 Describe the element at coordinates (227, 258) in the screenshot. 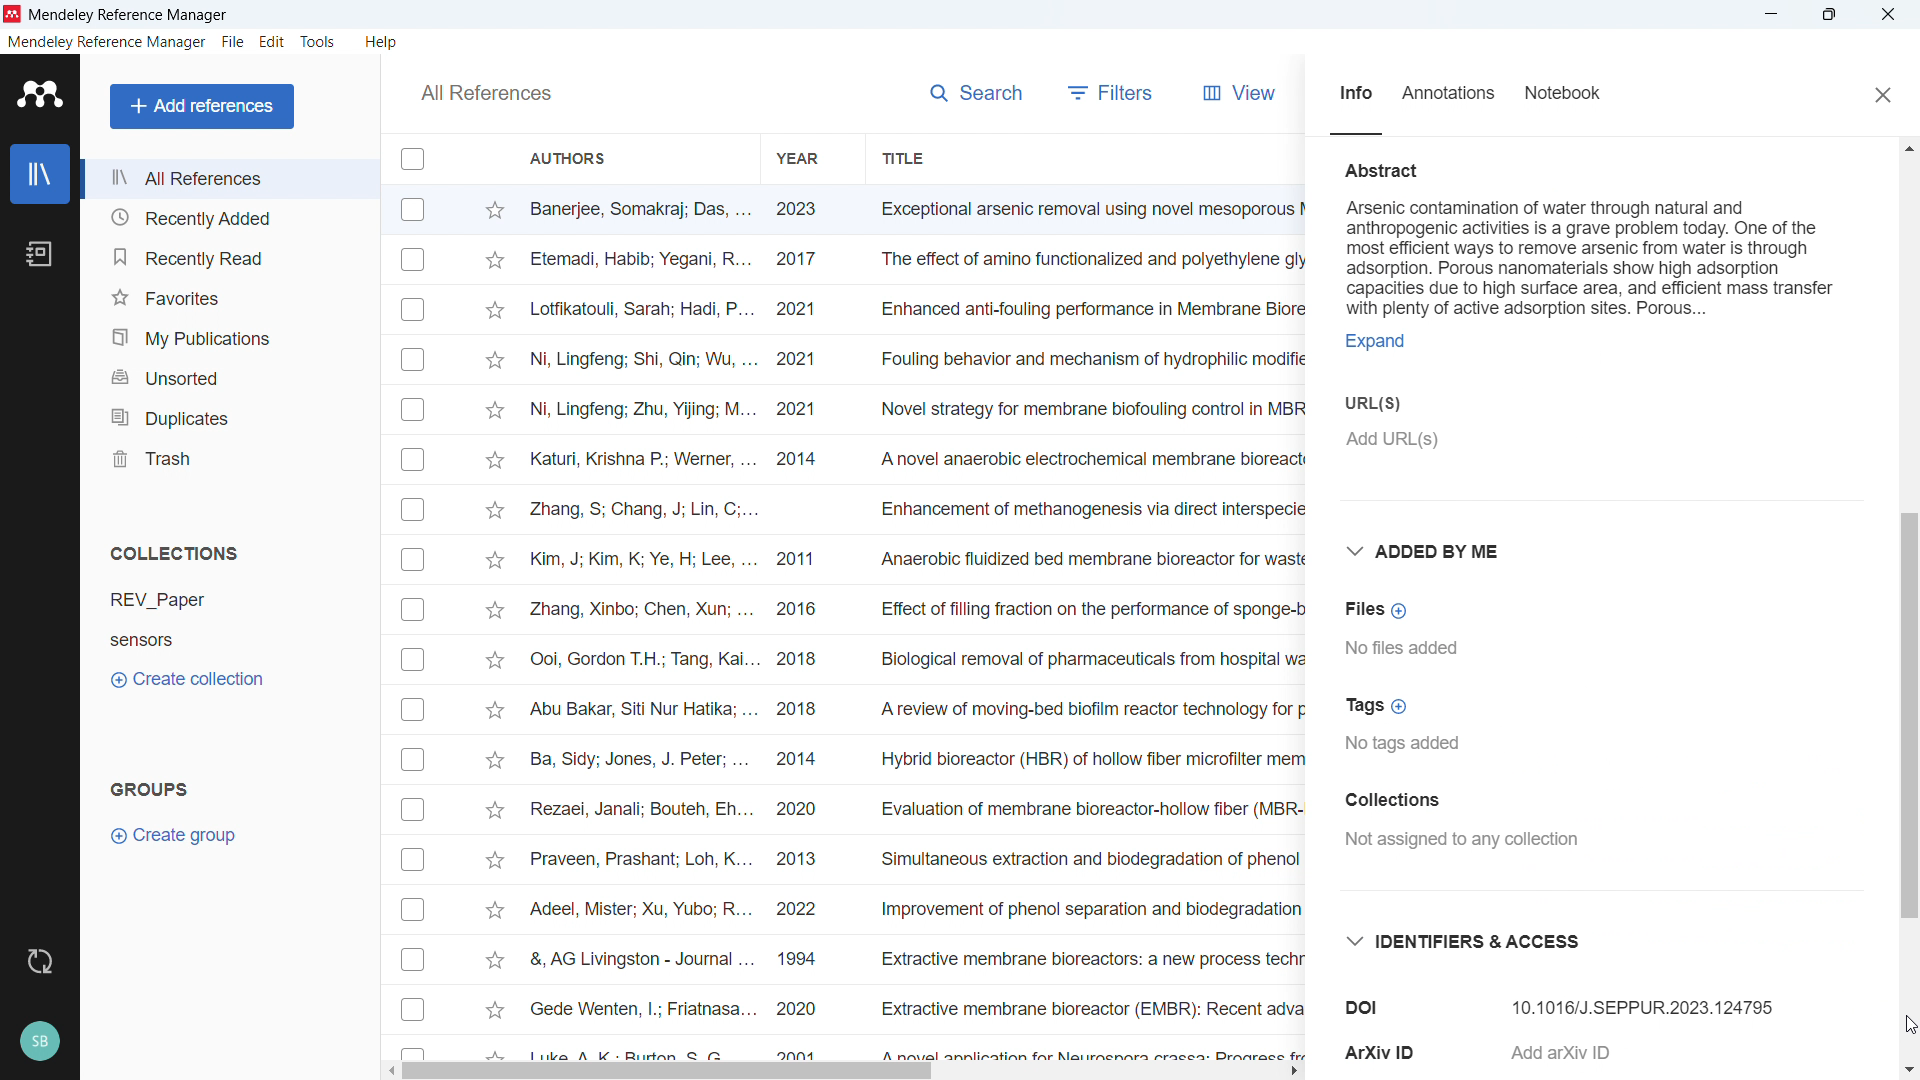

I see `recently read` at that location.